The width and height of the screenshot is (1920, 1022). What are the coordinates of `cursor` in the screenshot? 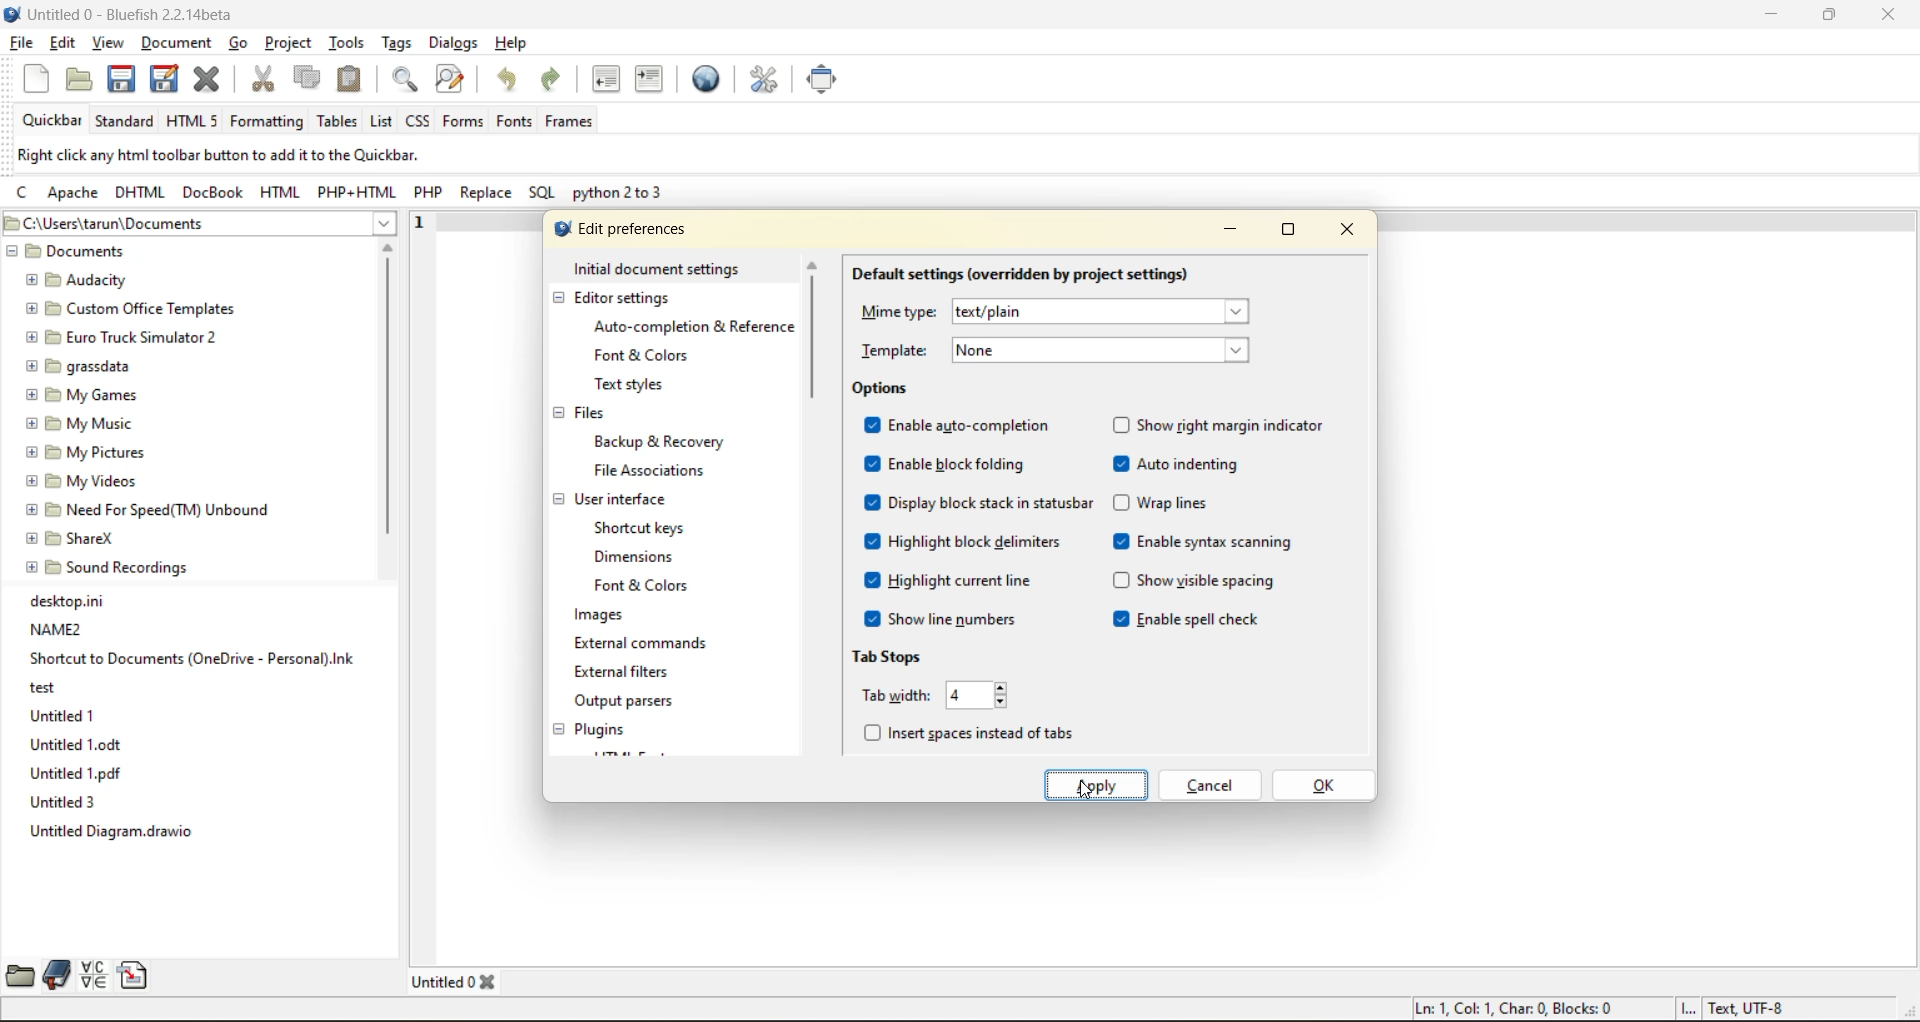 It's located at (1087, 792).